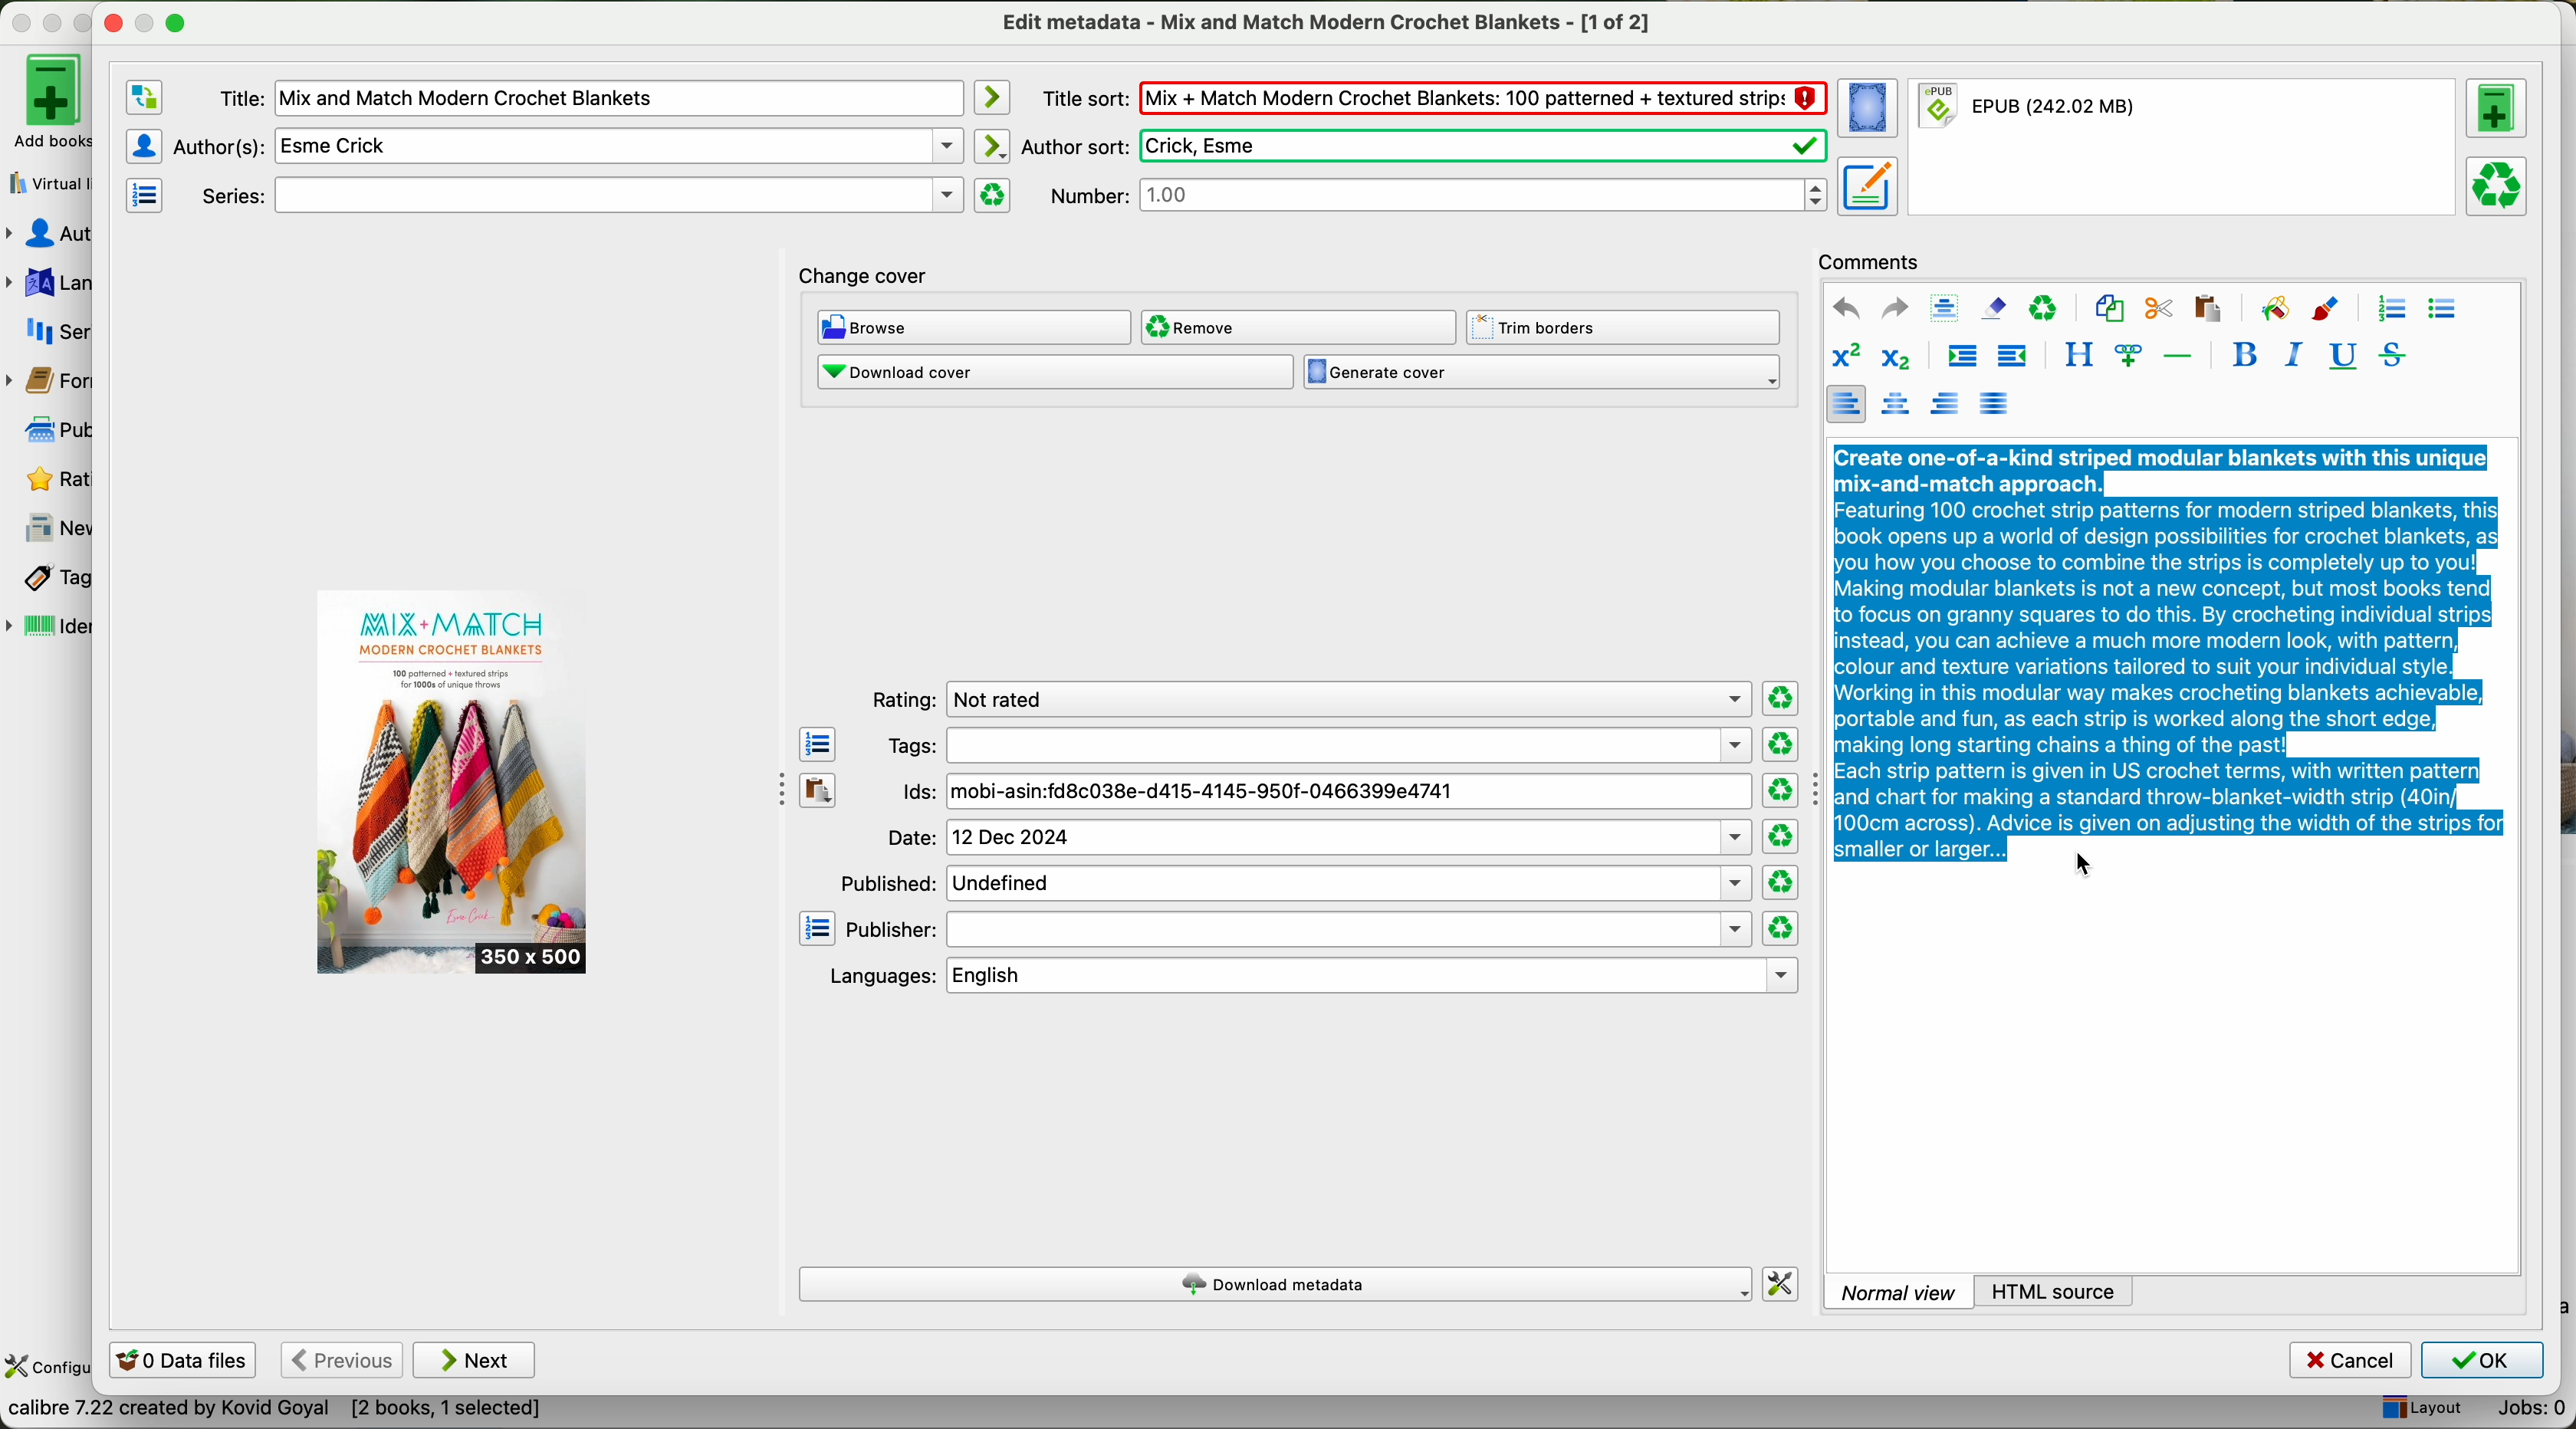 This screenshot has width=2576, height=1429. What do you see at coordinates (114, 20) in the screenshot?
I see `close window` at bounding box center [114, 20].